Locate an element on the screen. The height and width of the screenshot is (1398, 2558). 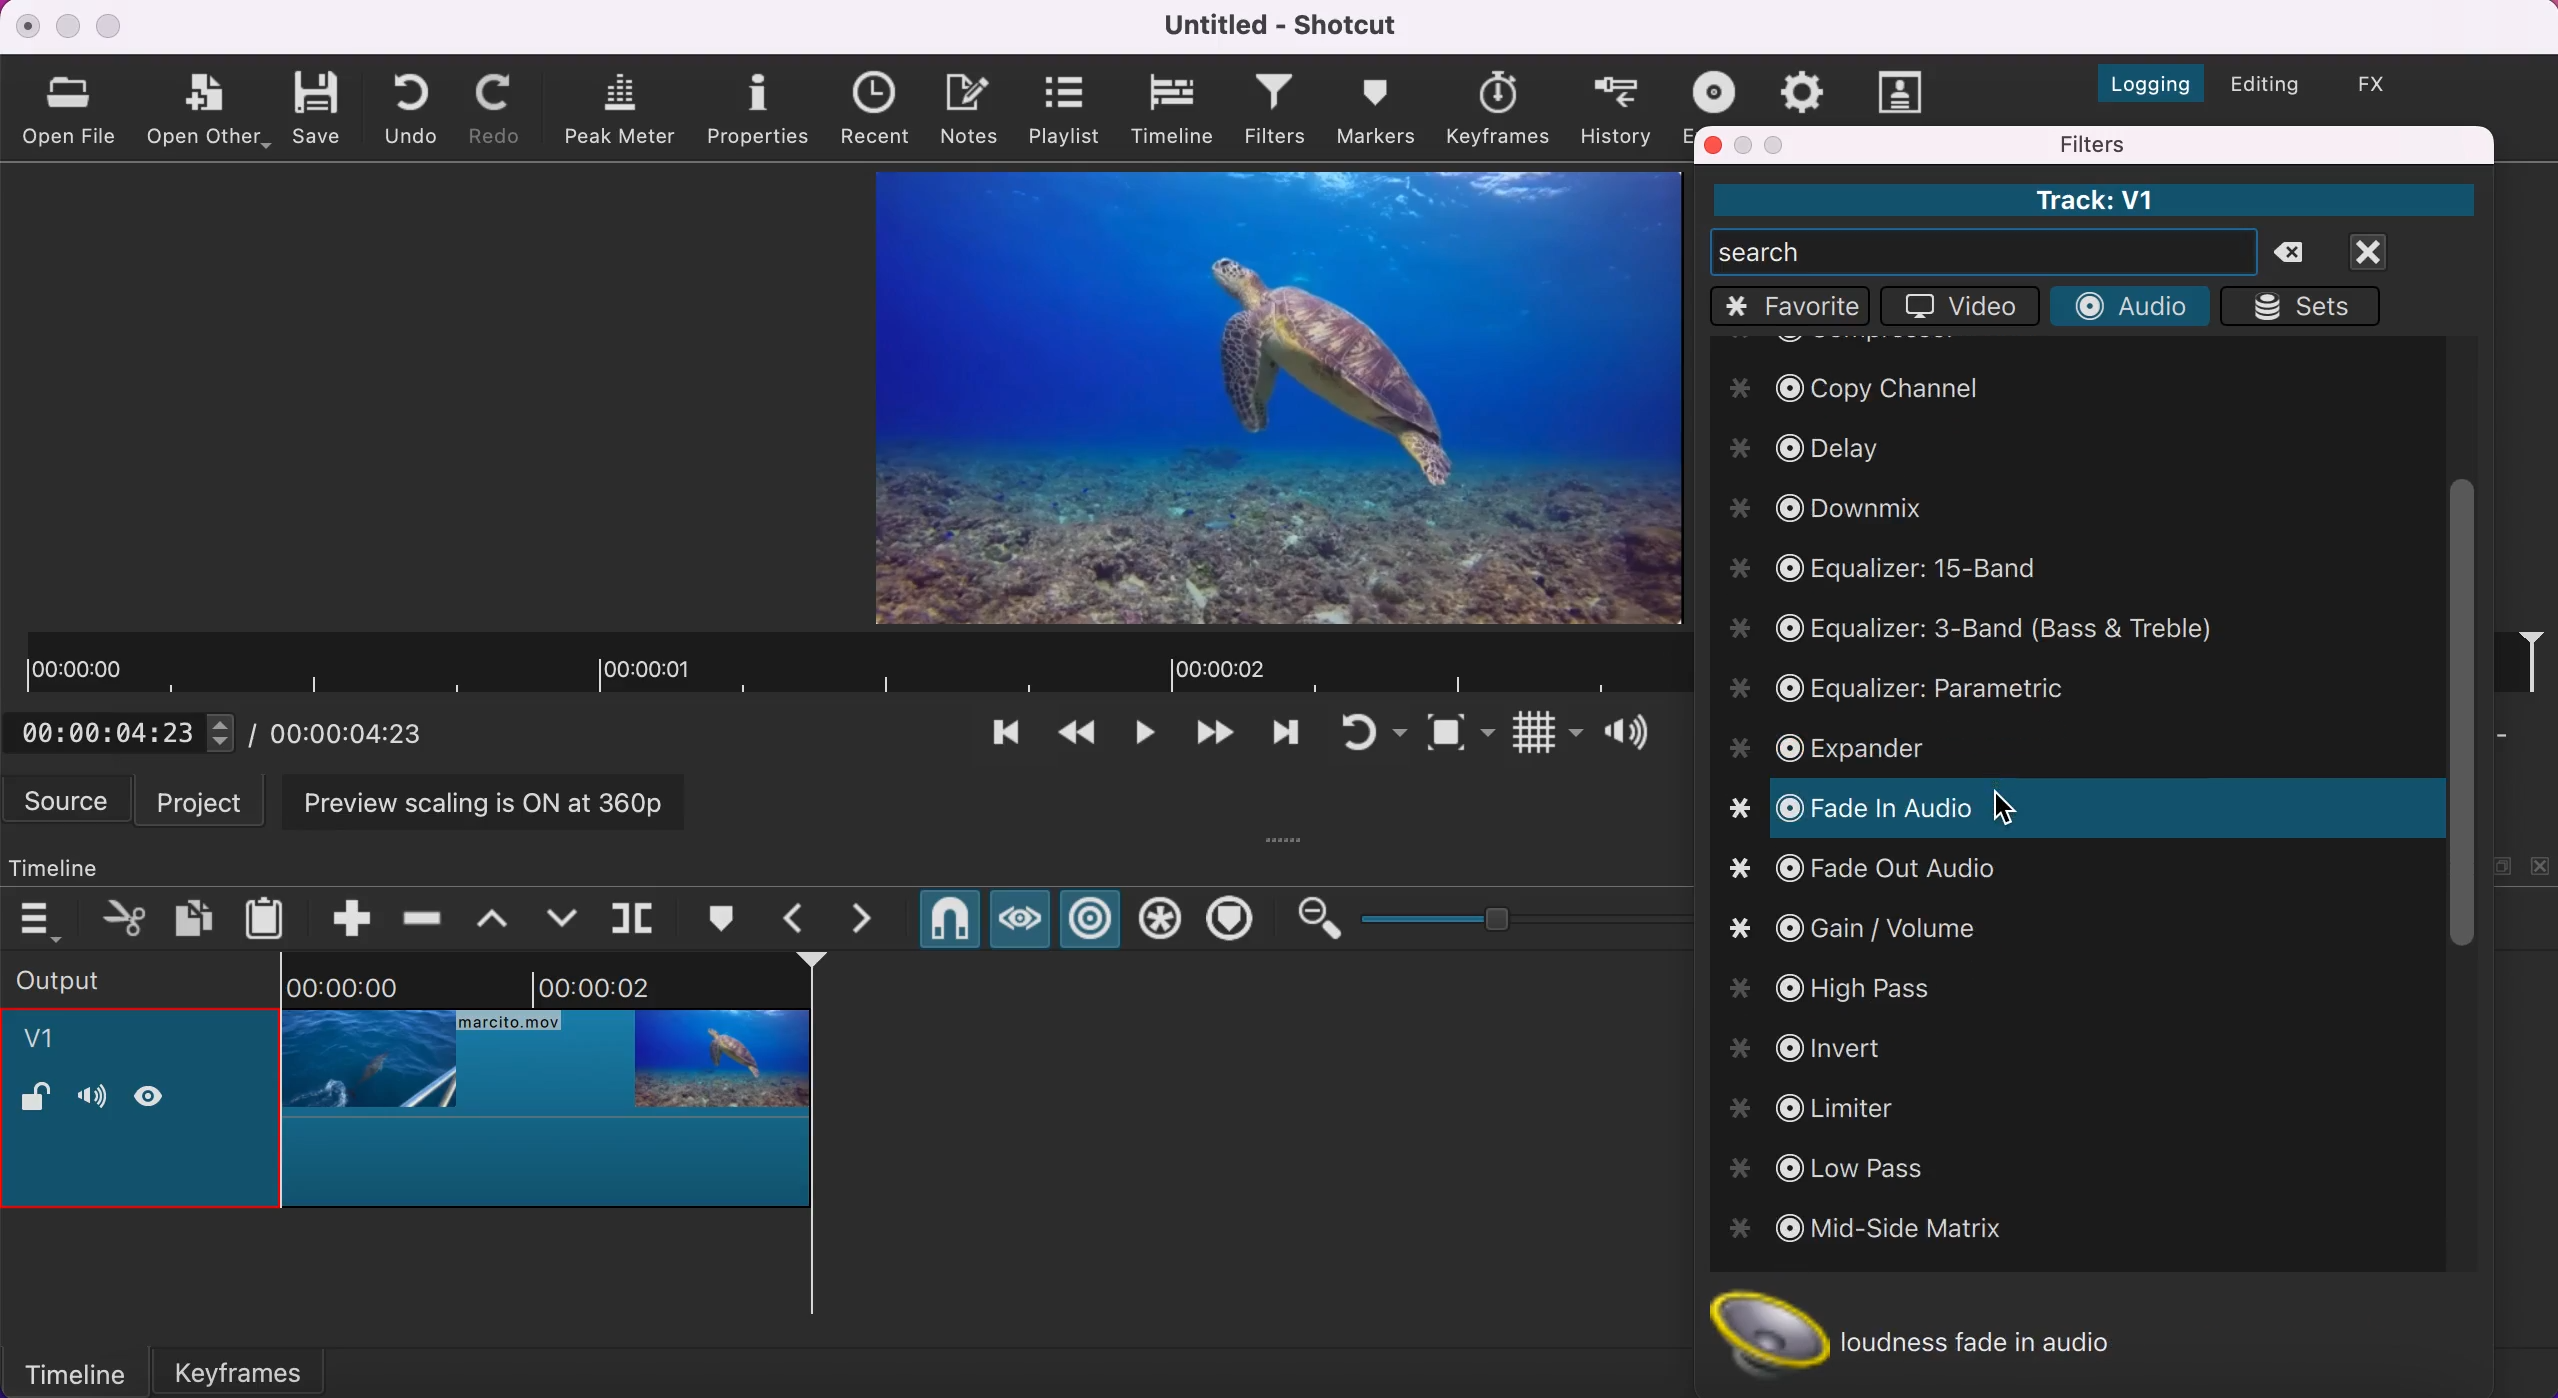
output is located at coordinates (112, 978).